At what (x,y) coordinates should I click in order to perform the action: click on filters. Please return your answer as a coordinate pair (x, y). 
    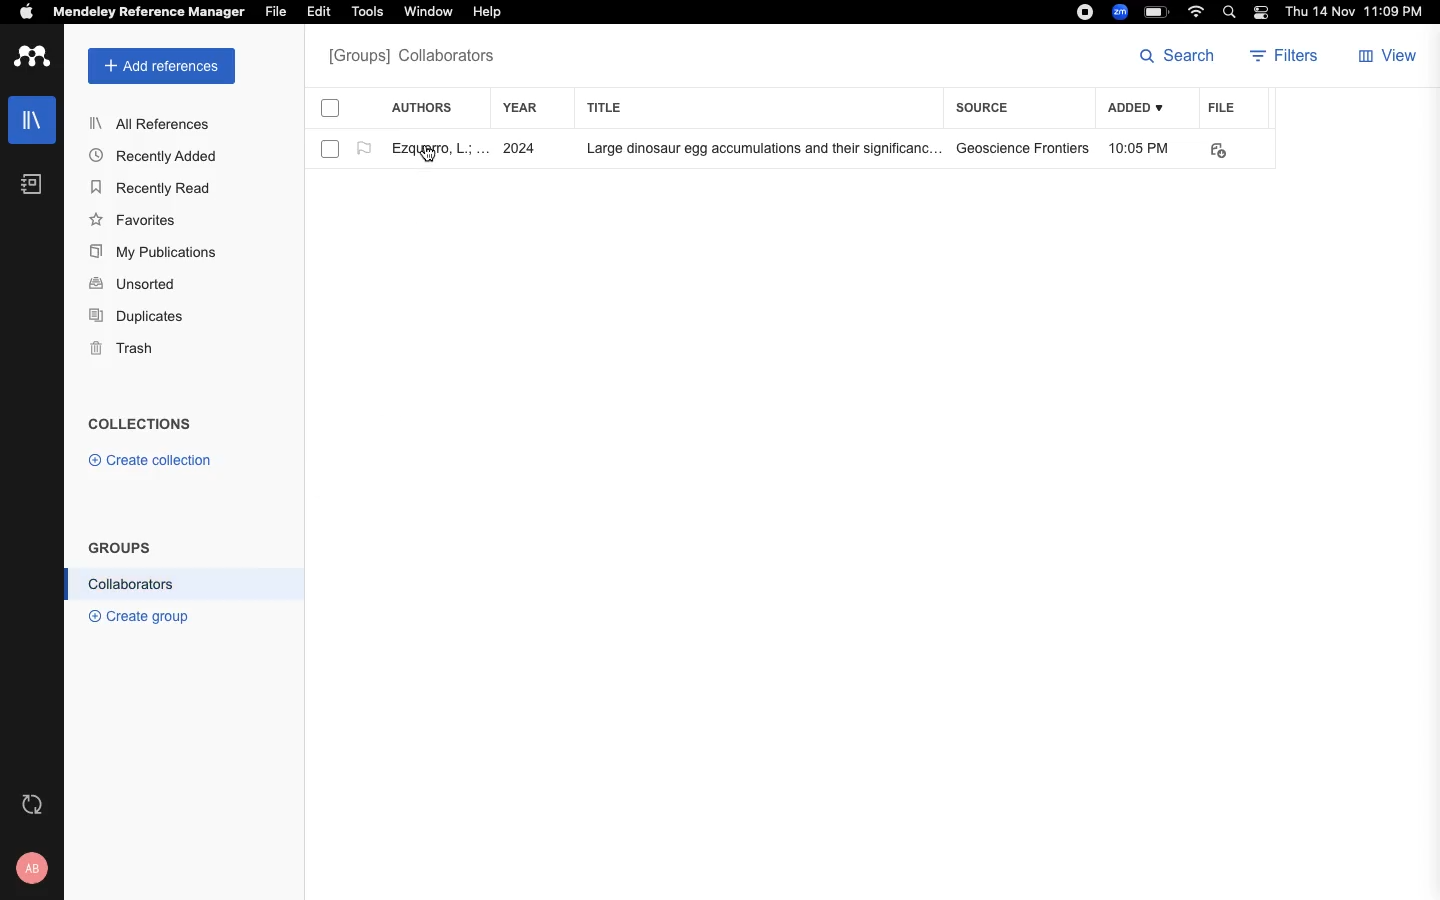
    Looking at the image, I should click on (1280, 59).